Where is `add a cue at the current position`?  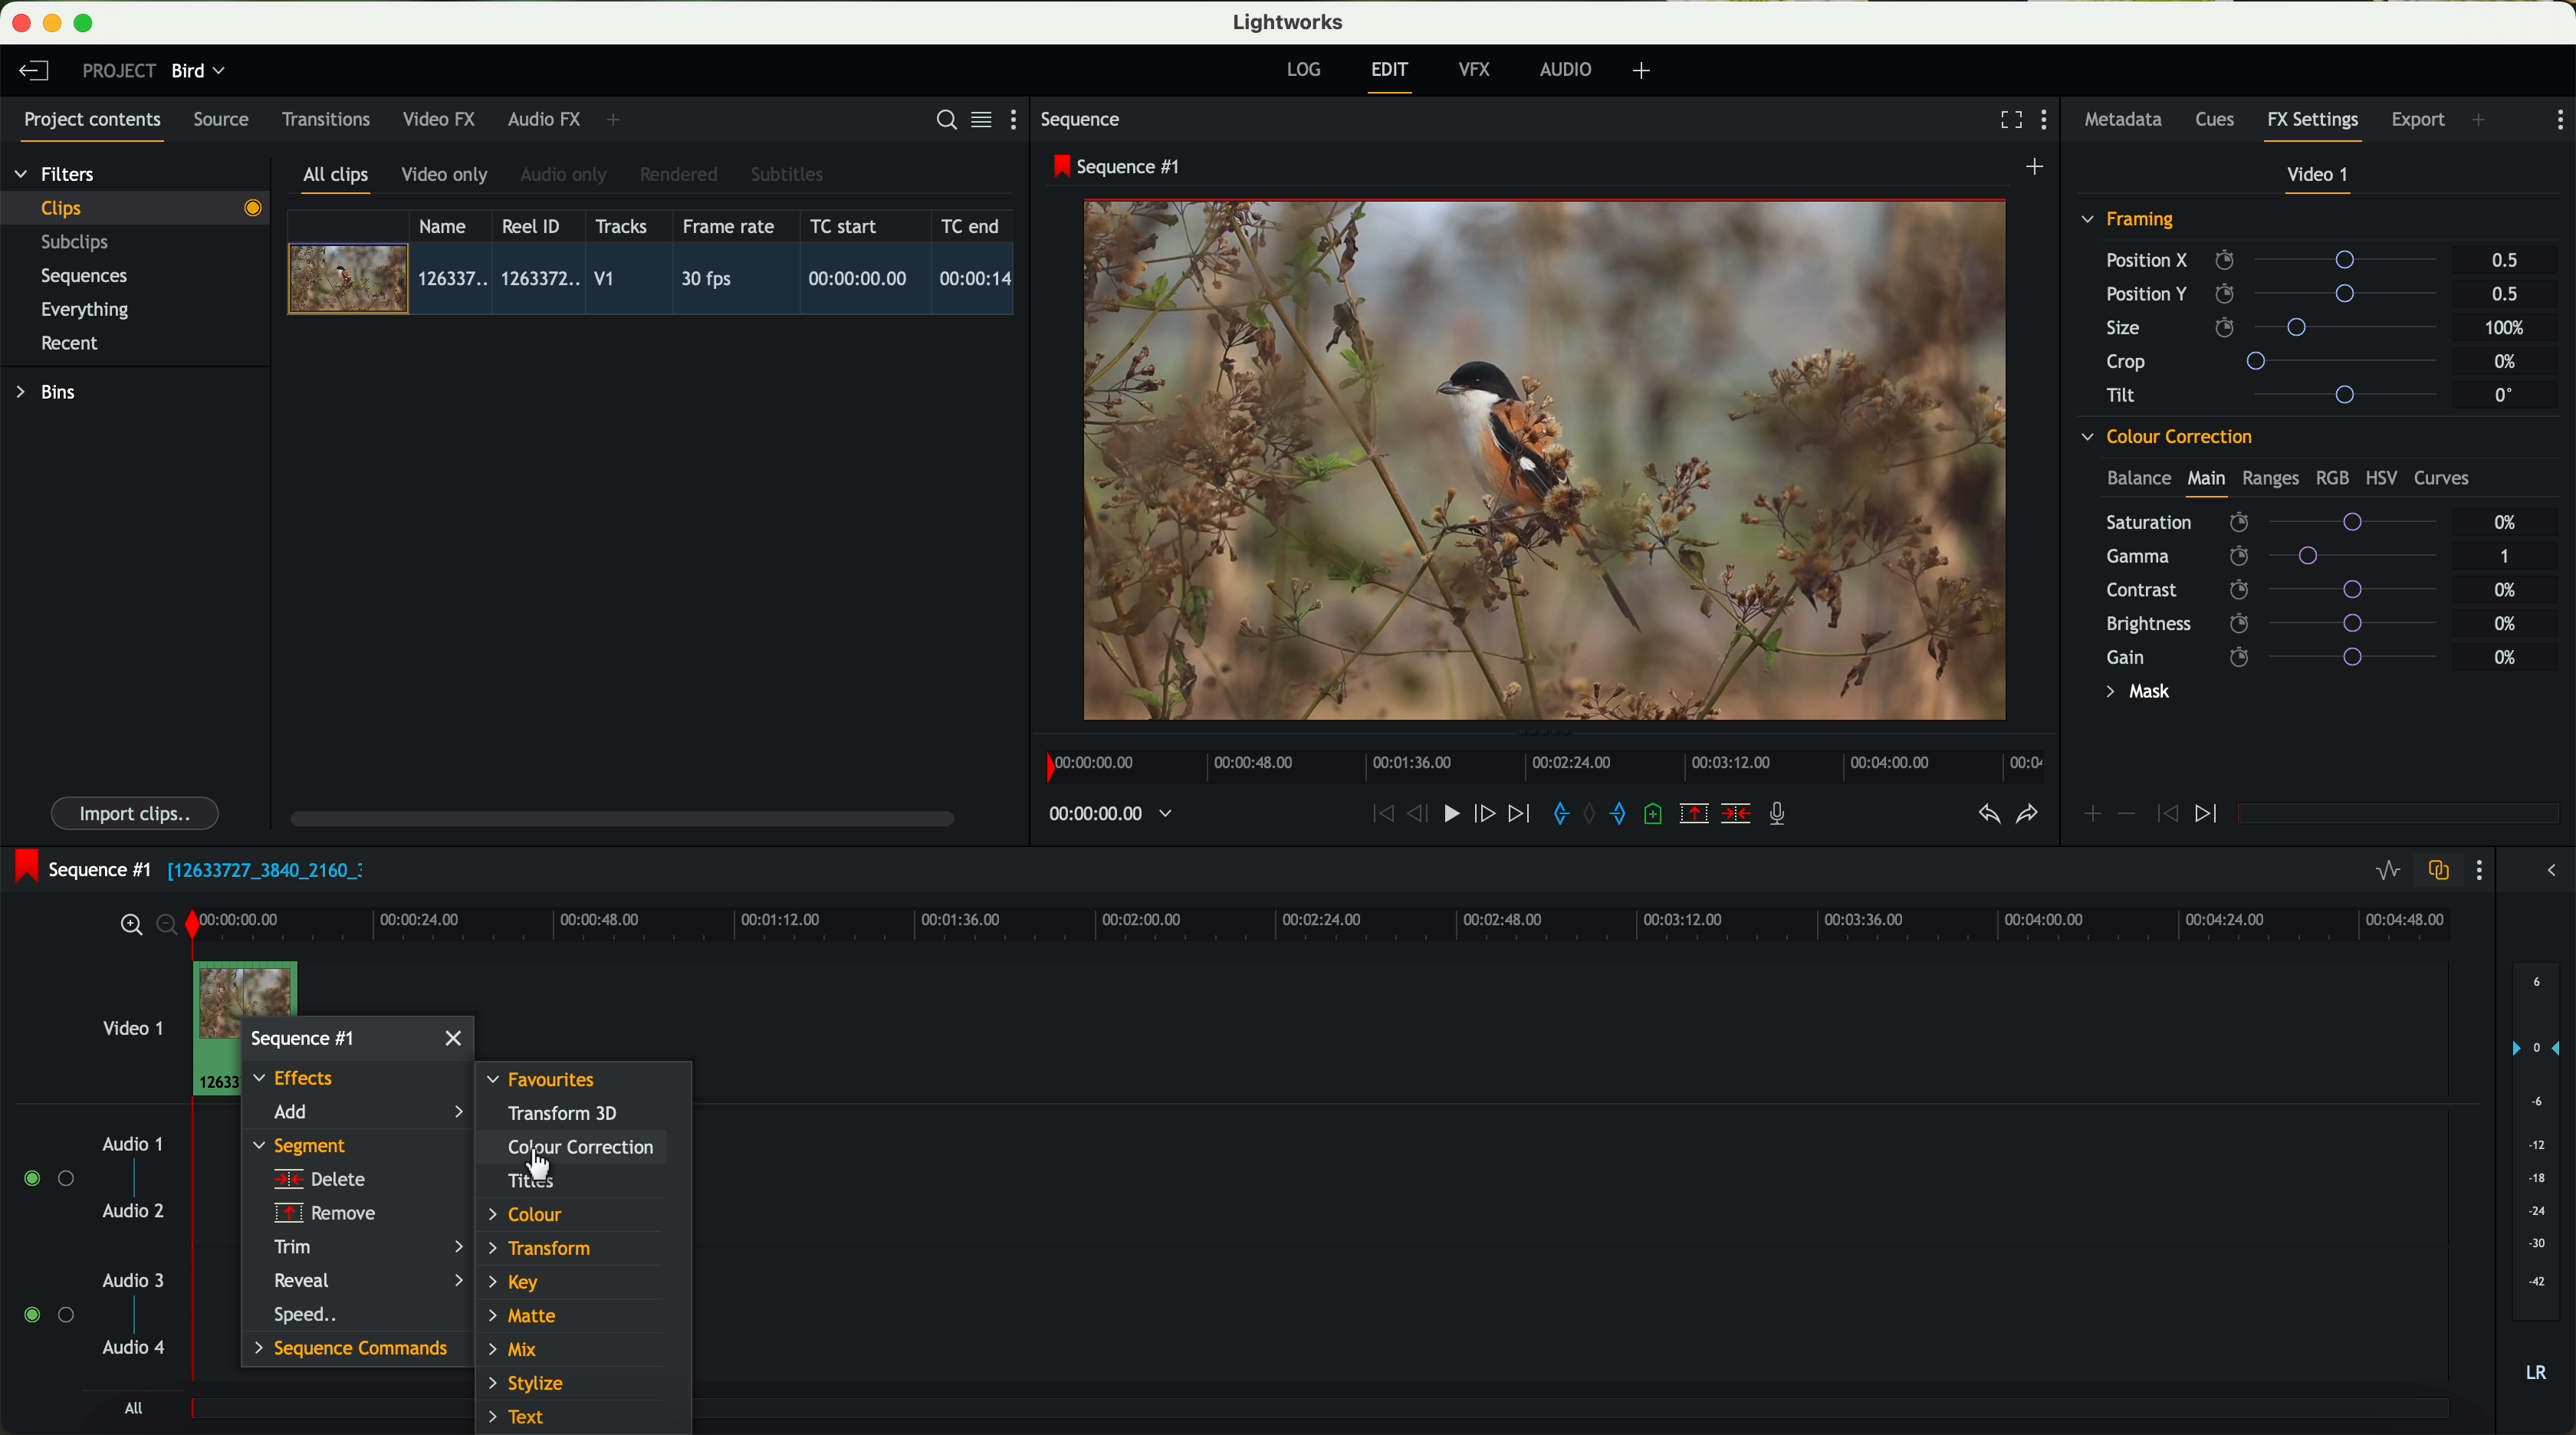
add a cue at the current position is located at coordinates (1656, 815).